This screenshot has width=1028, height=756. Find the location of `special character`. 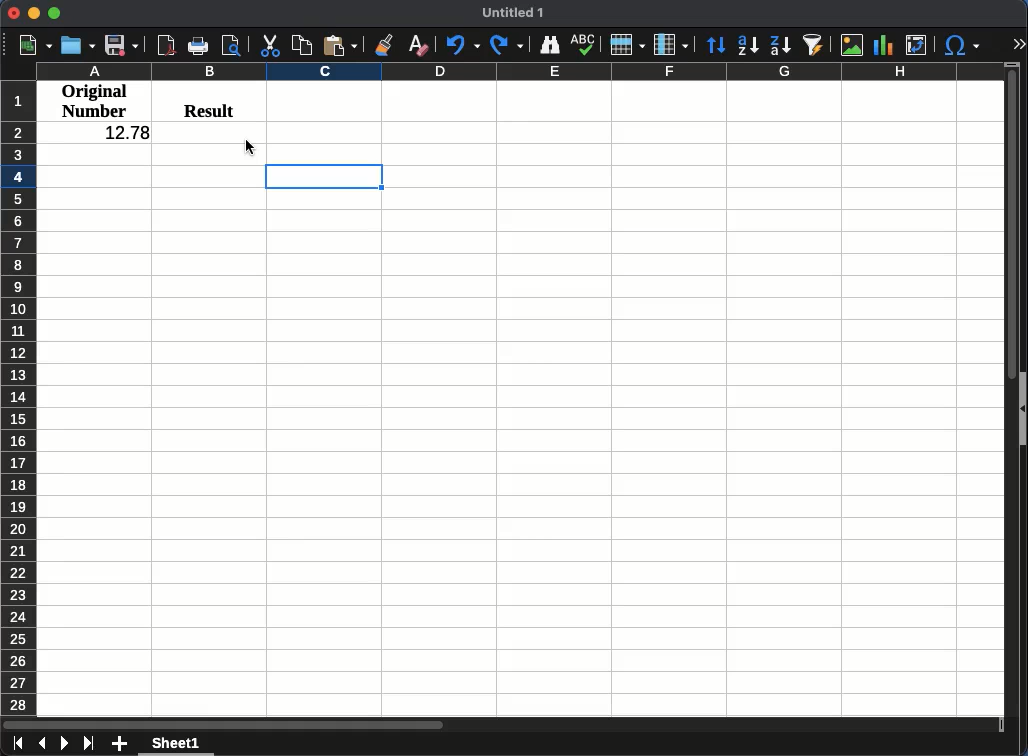

special character is located at coordinates (960, 47).